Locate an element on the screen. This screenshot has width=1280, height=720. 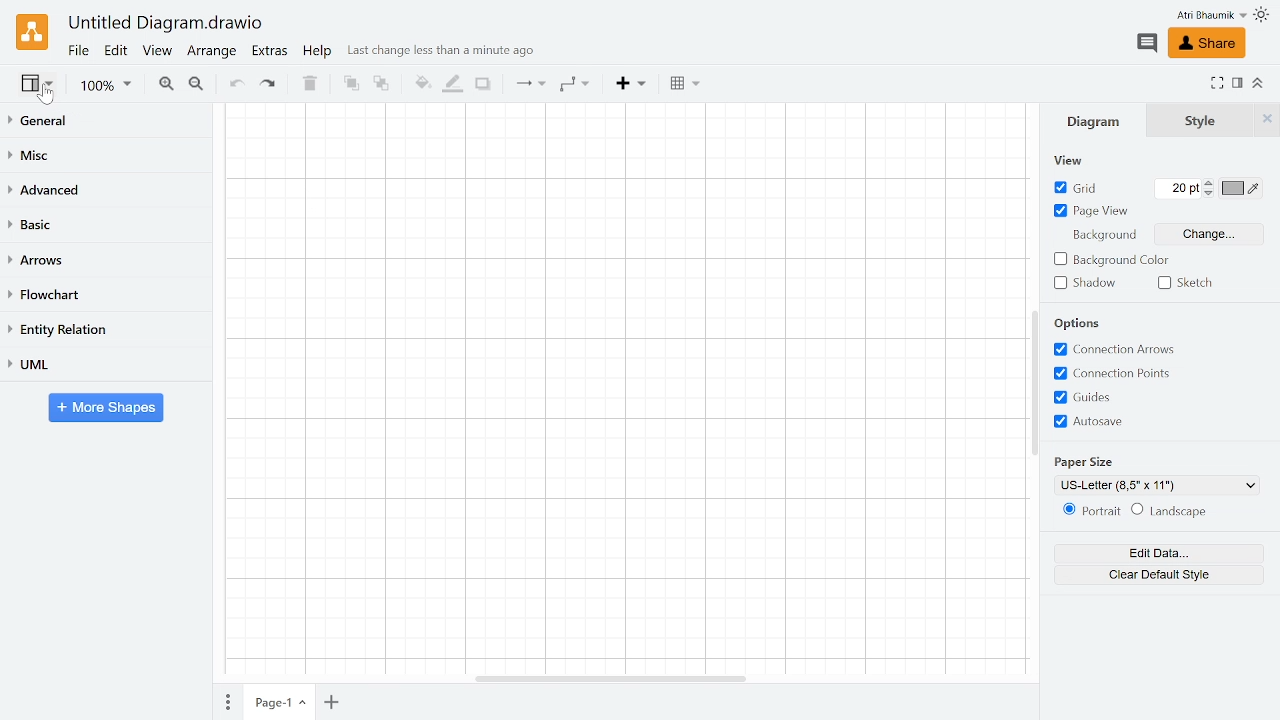
Autosave is located at coordinates (1124, 421).